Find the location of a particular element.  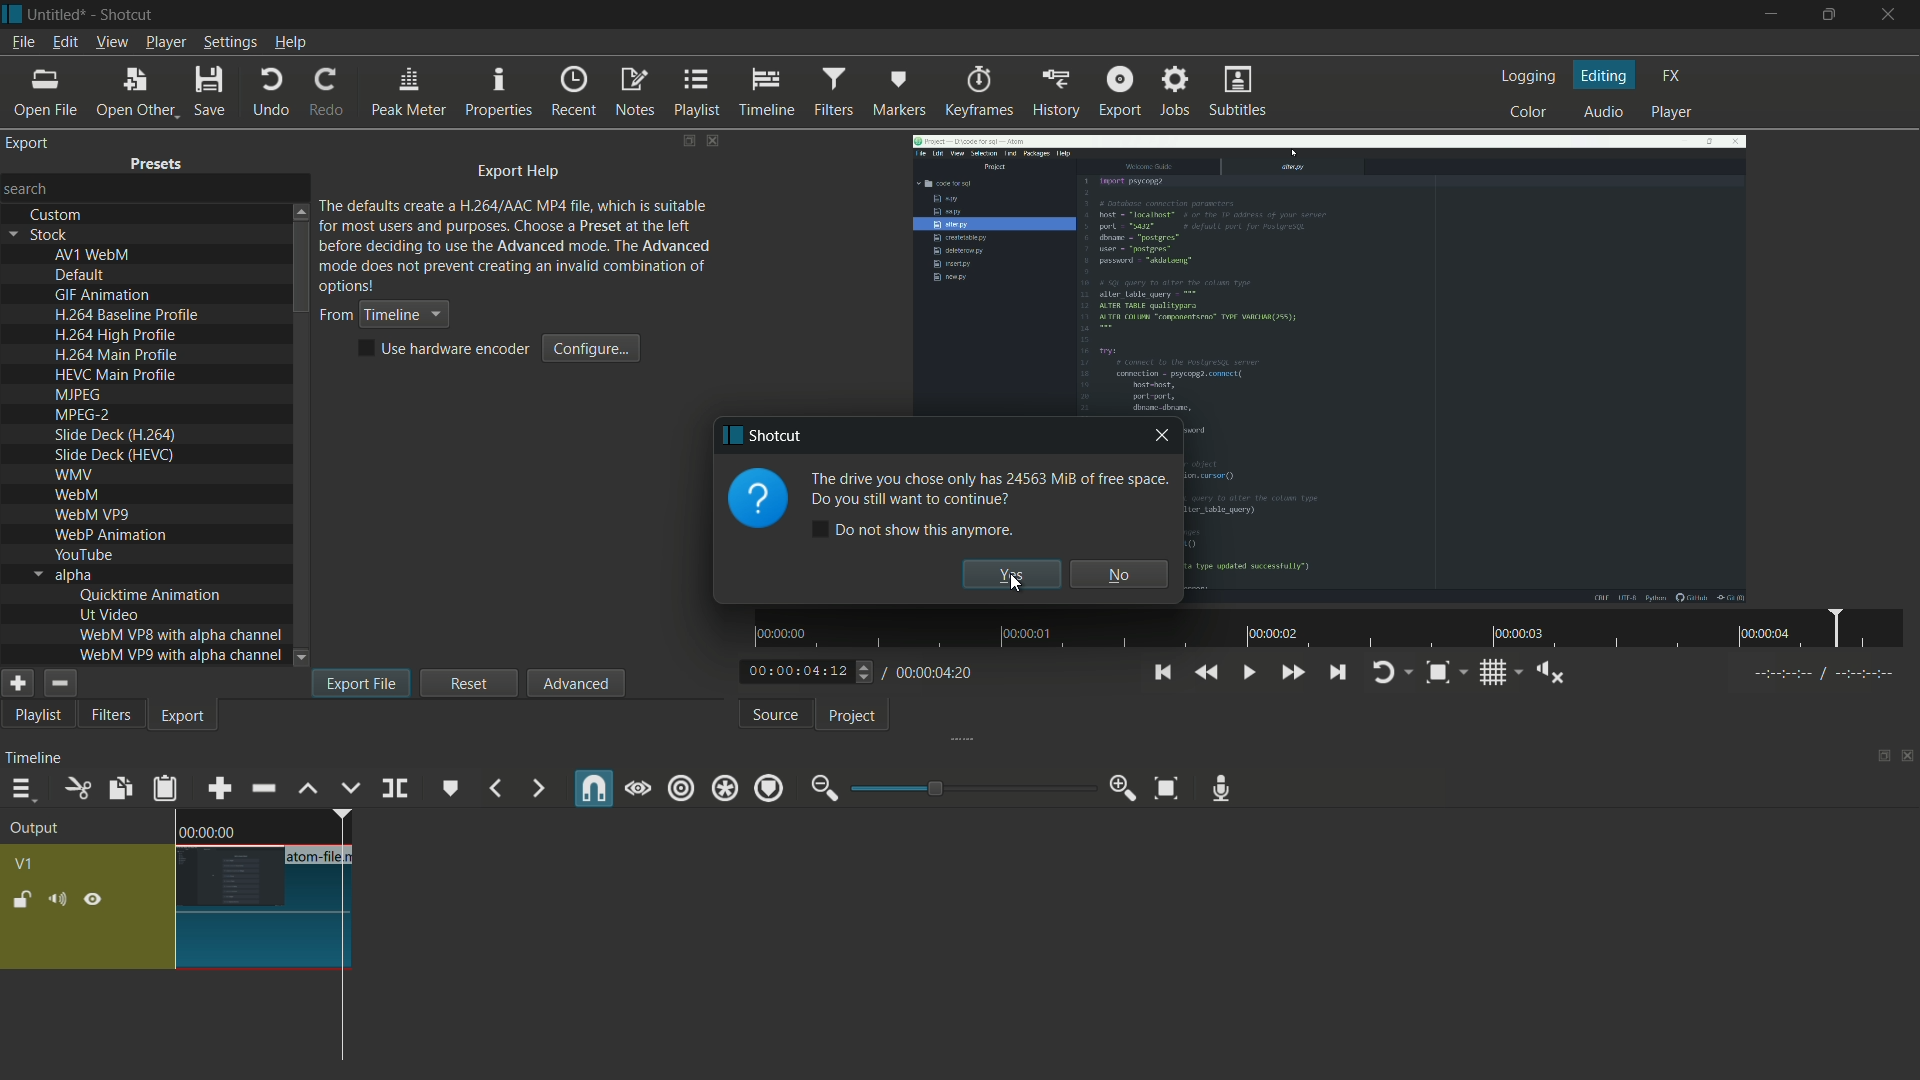

webm vp8 with alpha channel is located at coordinates (181, 634).